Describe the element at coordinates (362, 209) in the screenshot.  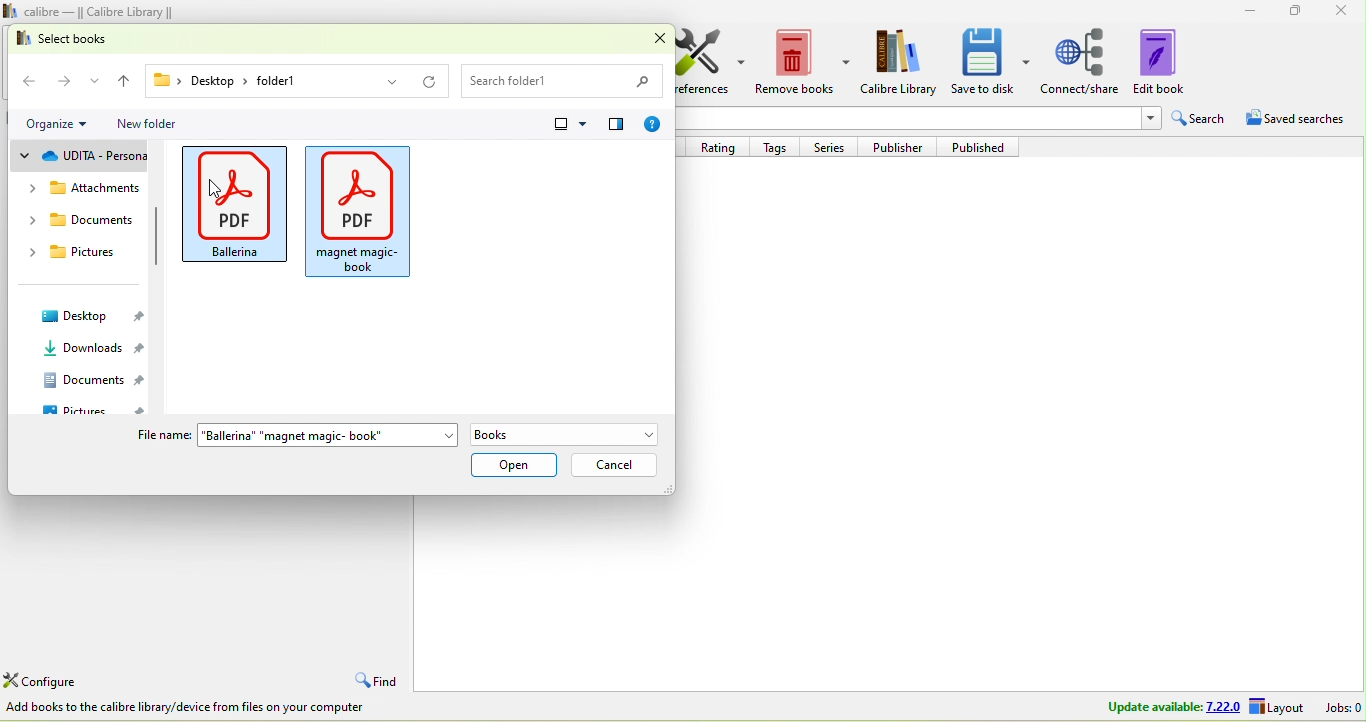
I see `magnet magic book` at that location.